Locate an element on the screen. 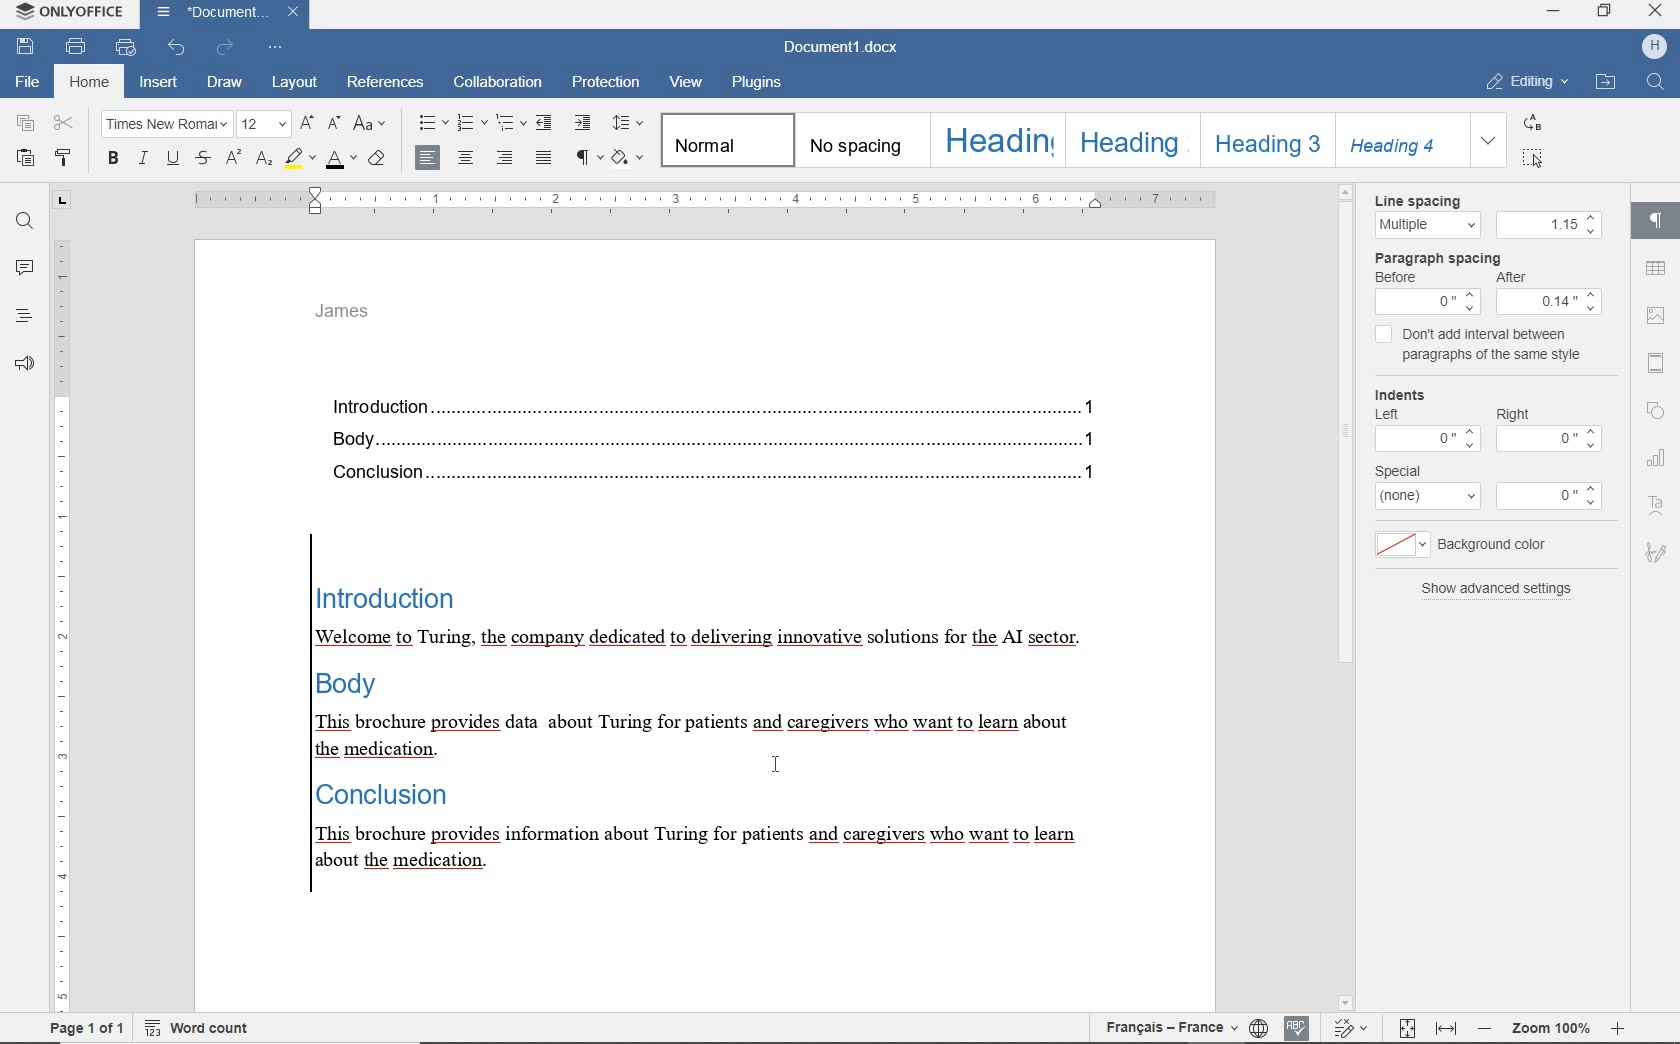  plugins is located at coordinates (758, 84).